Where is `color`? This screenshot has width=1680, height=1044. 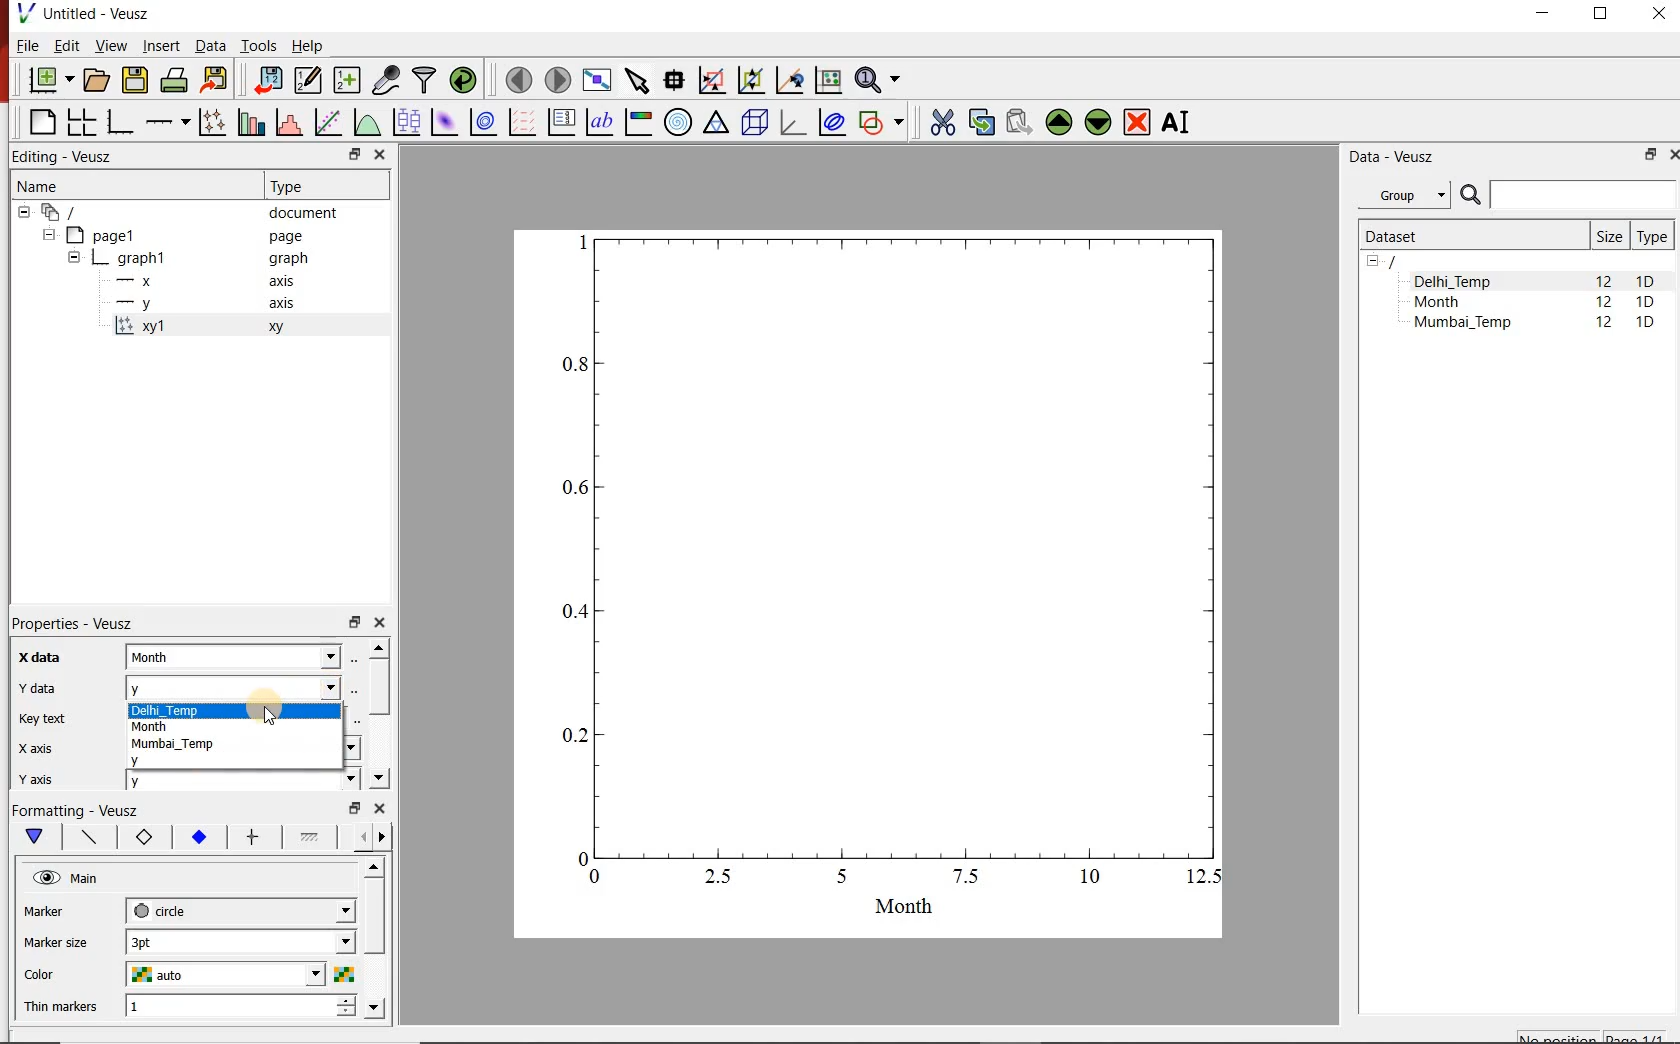 color is located at coordinates (57, 975).